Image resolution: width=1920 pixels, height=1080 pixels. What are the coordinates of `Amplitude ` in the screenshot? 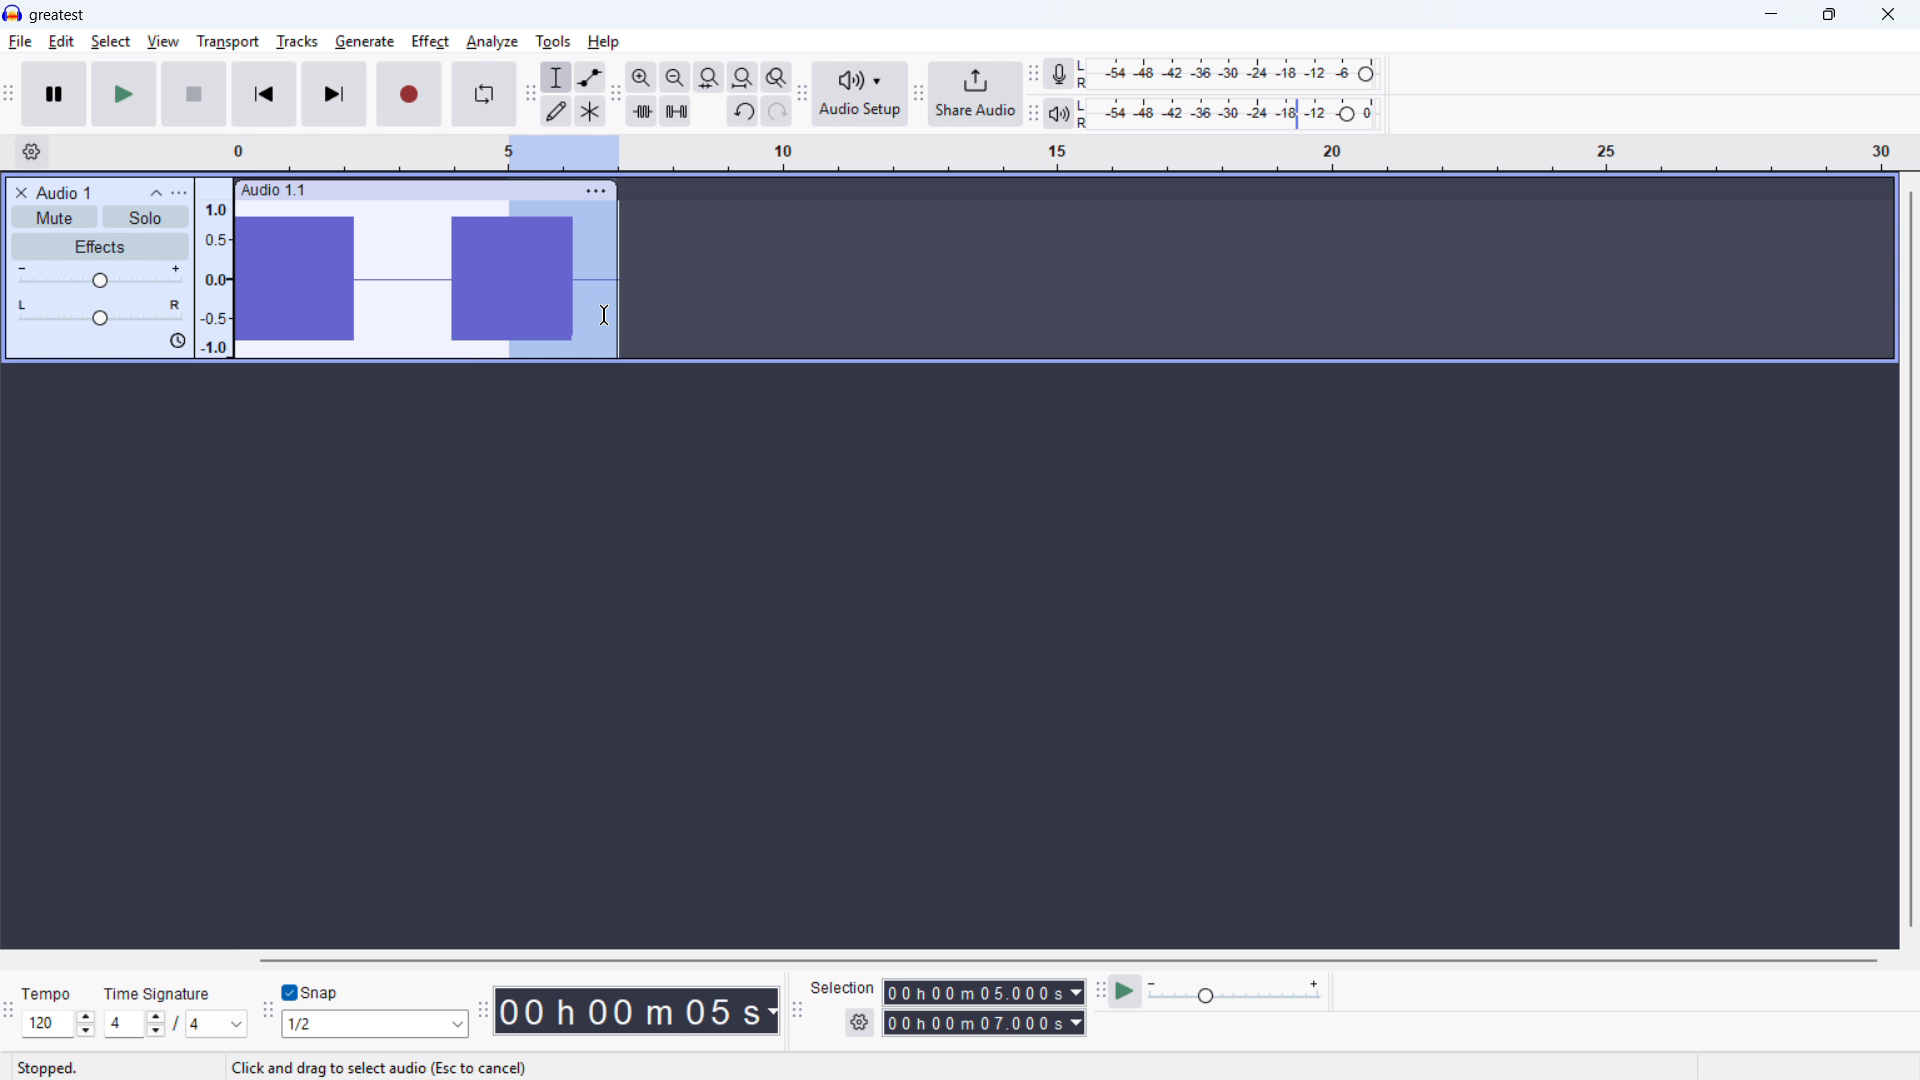 It's located at (214, 267).